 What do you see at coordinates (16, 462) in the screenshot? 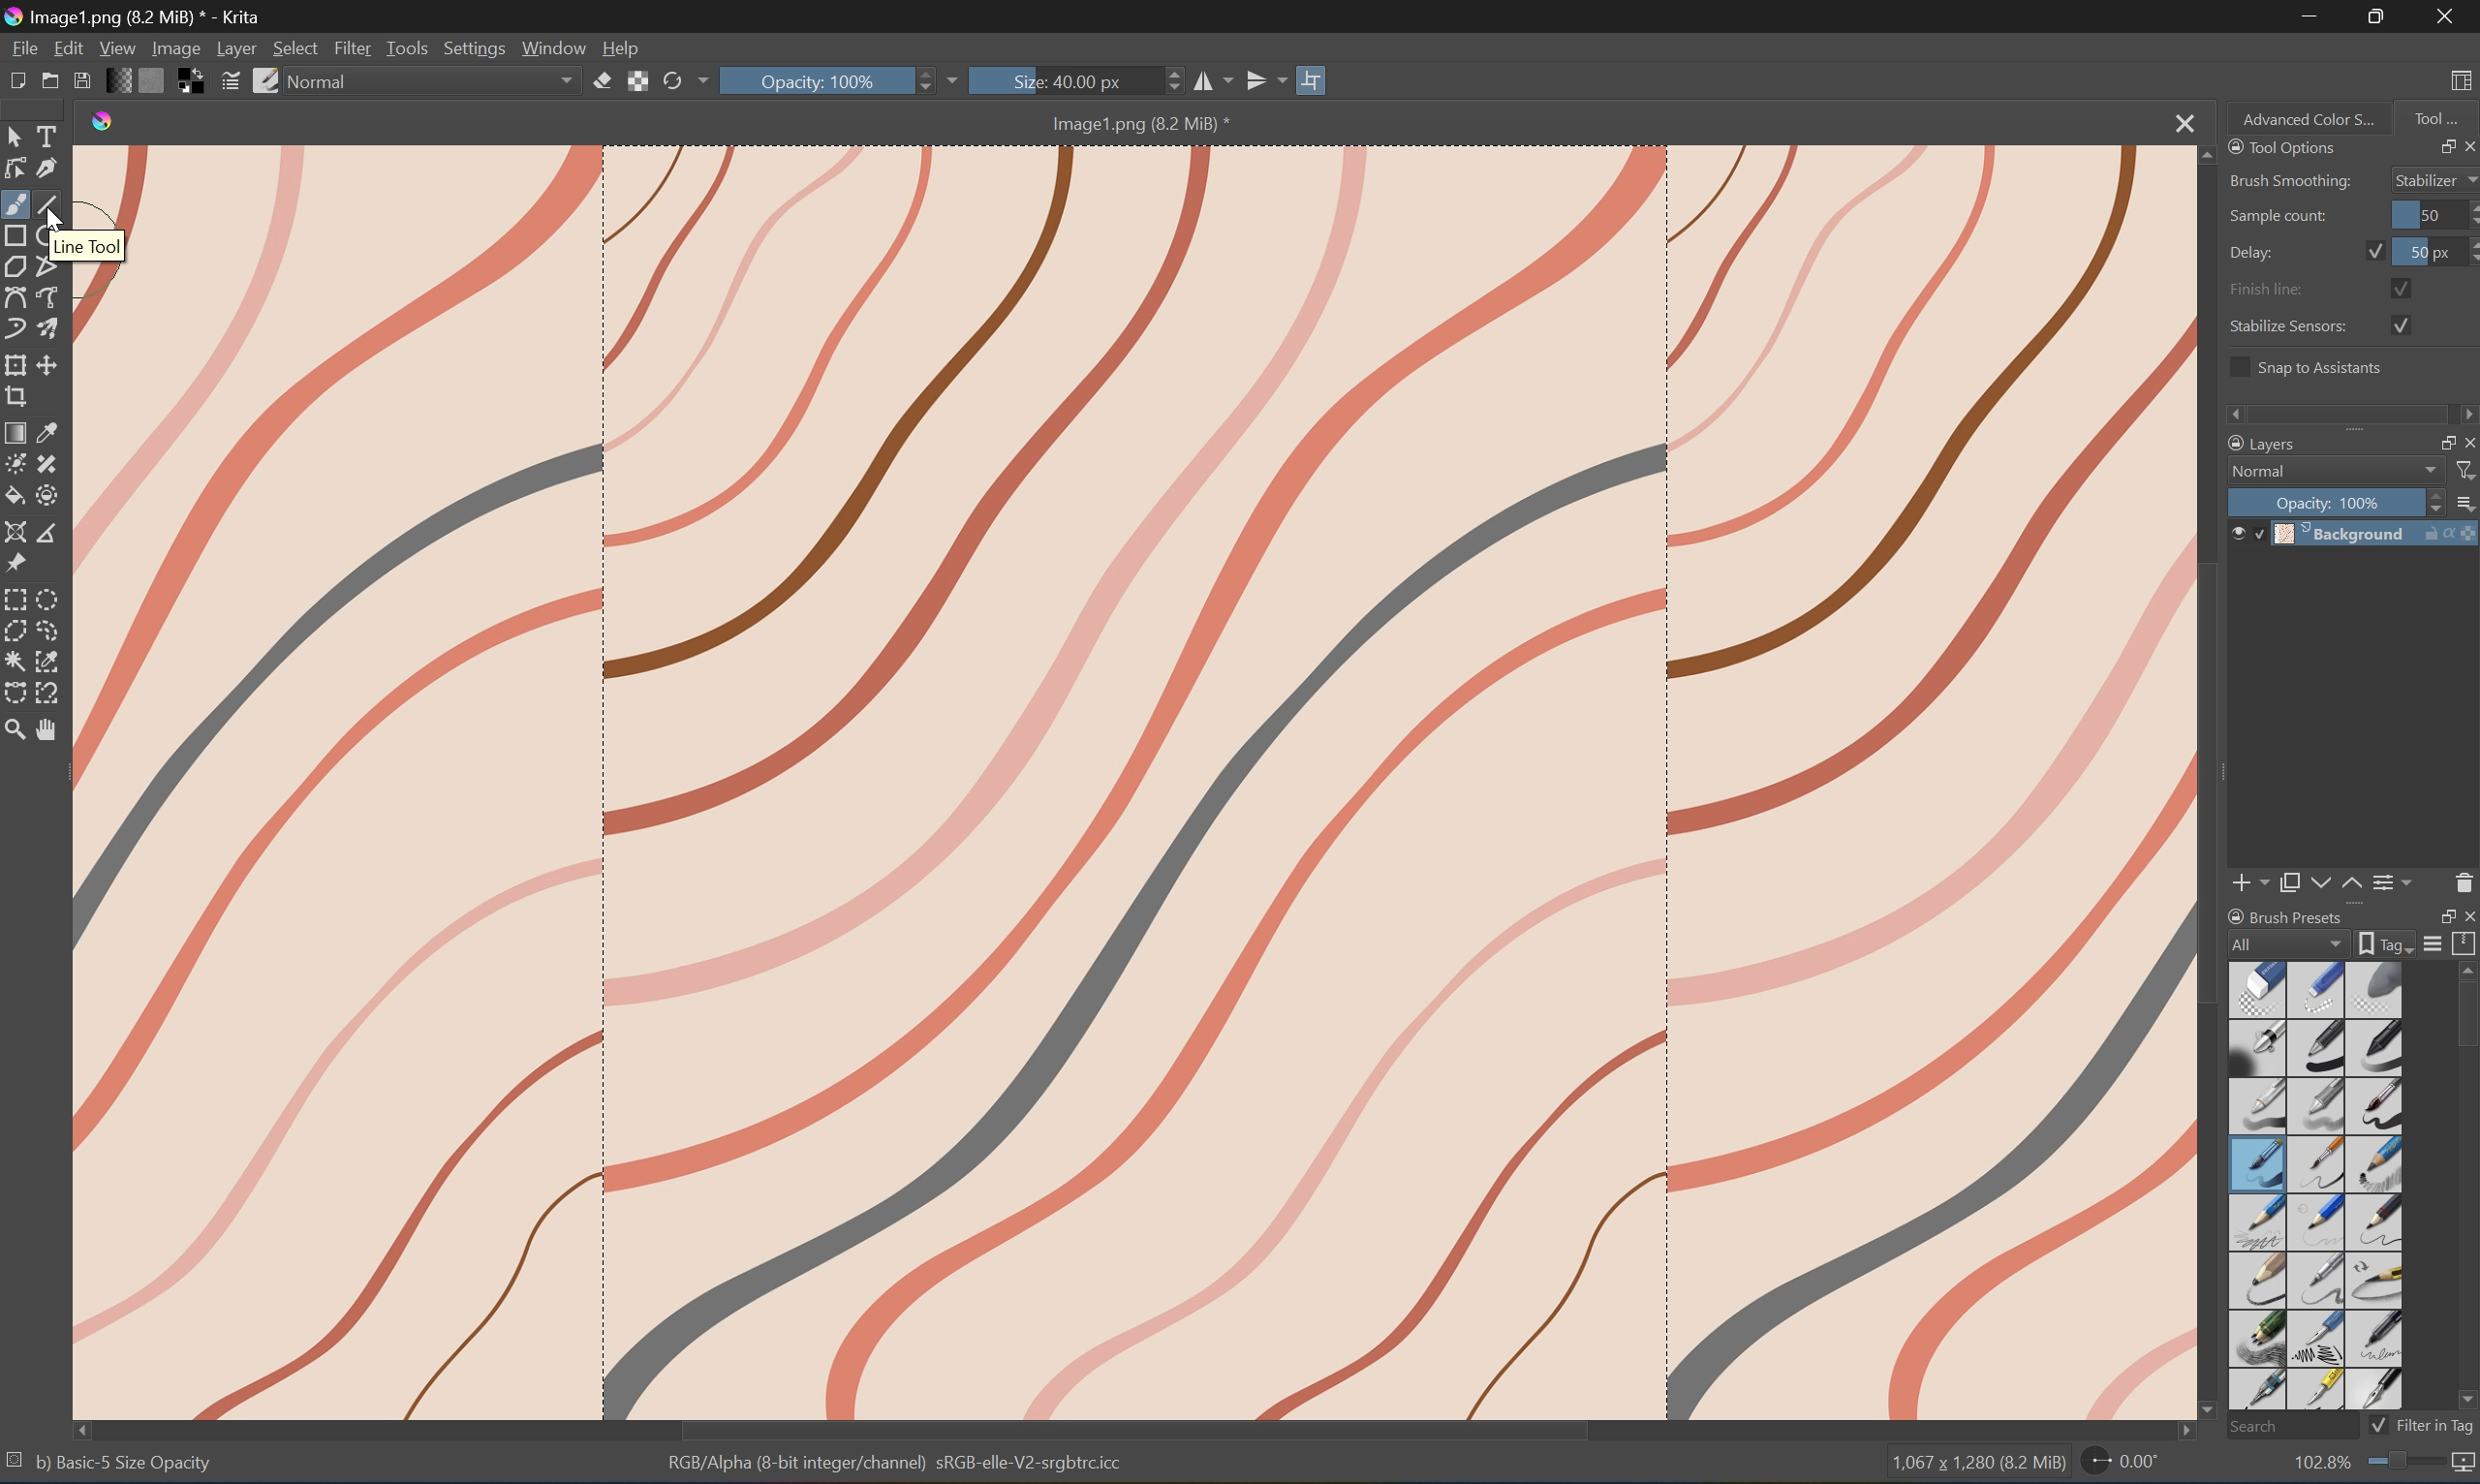
I see `Colorize mask tool` at bounding box center [16, 462].